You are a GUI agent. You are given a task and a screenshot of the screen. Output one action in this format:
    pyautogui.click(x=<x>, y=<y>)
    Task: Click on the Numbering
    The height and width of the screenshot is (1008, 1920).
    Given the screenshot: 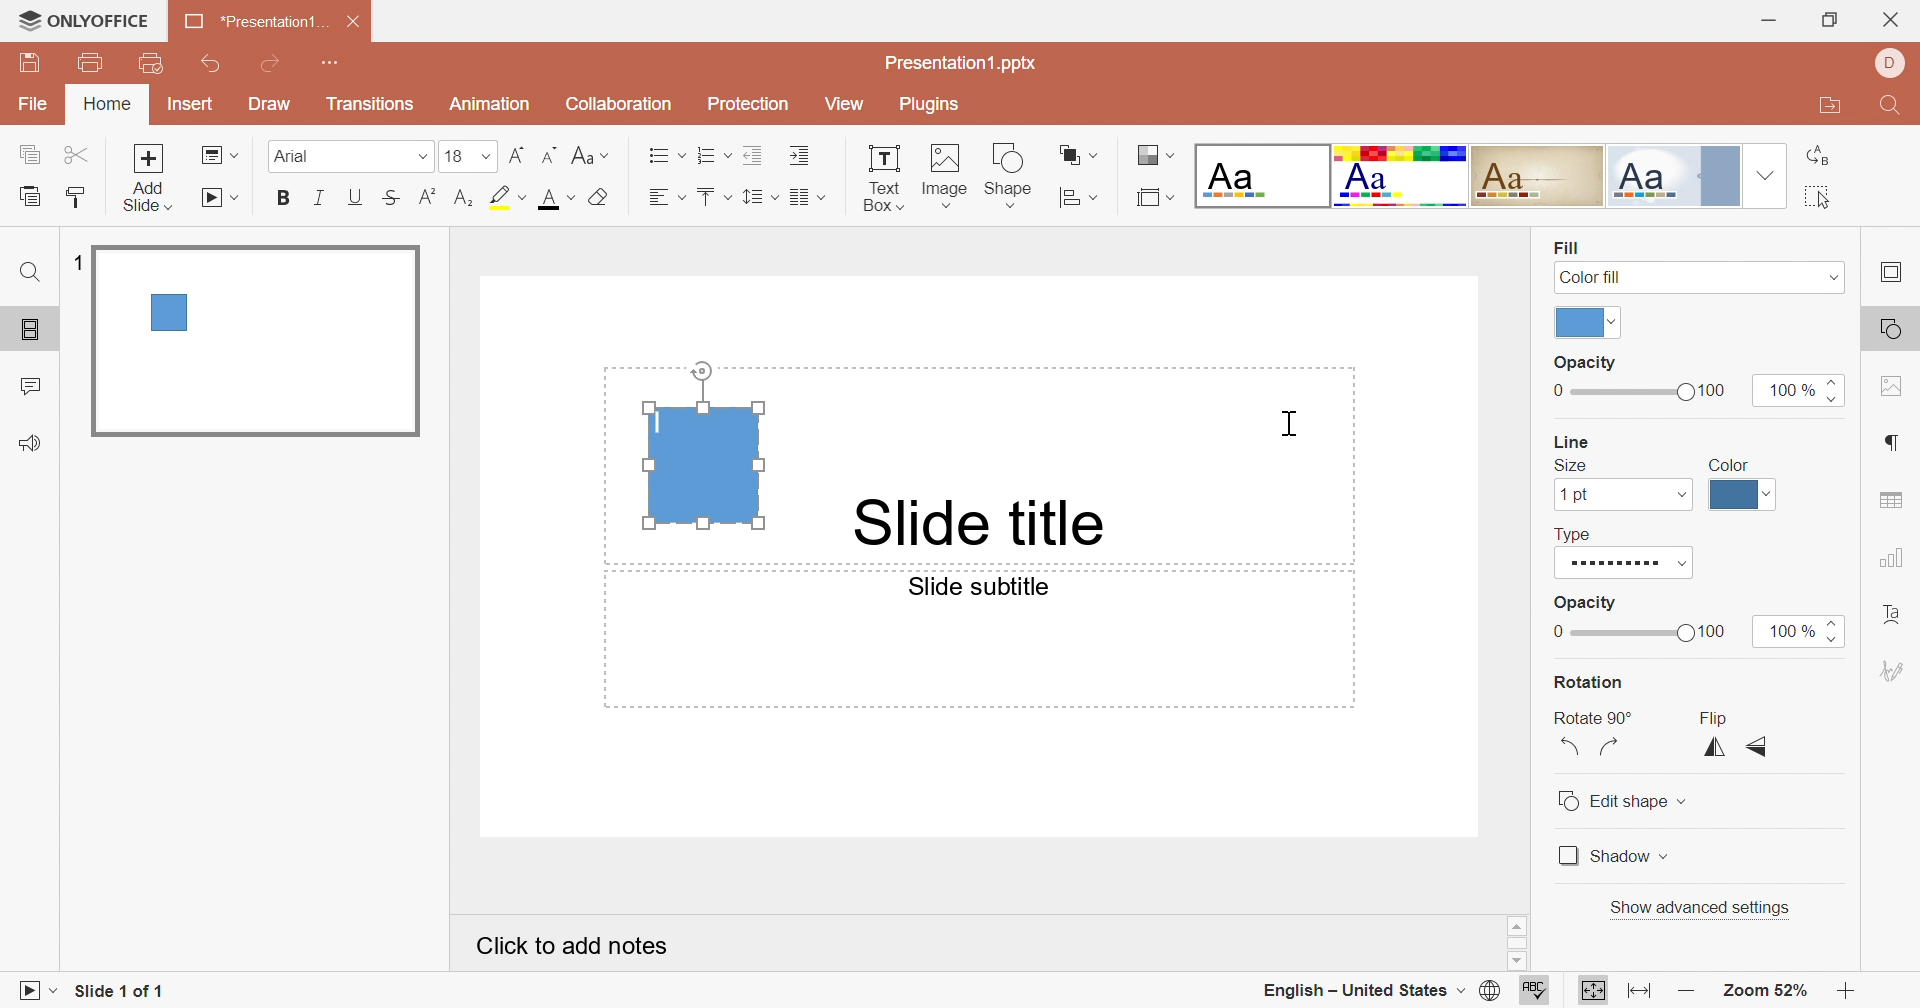 What is the action you would take?
    pyautogui.click(x=717, y=159)
    